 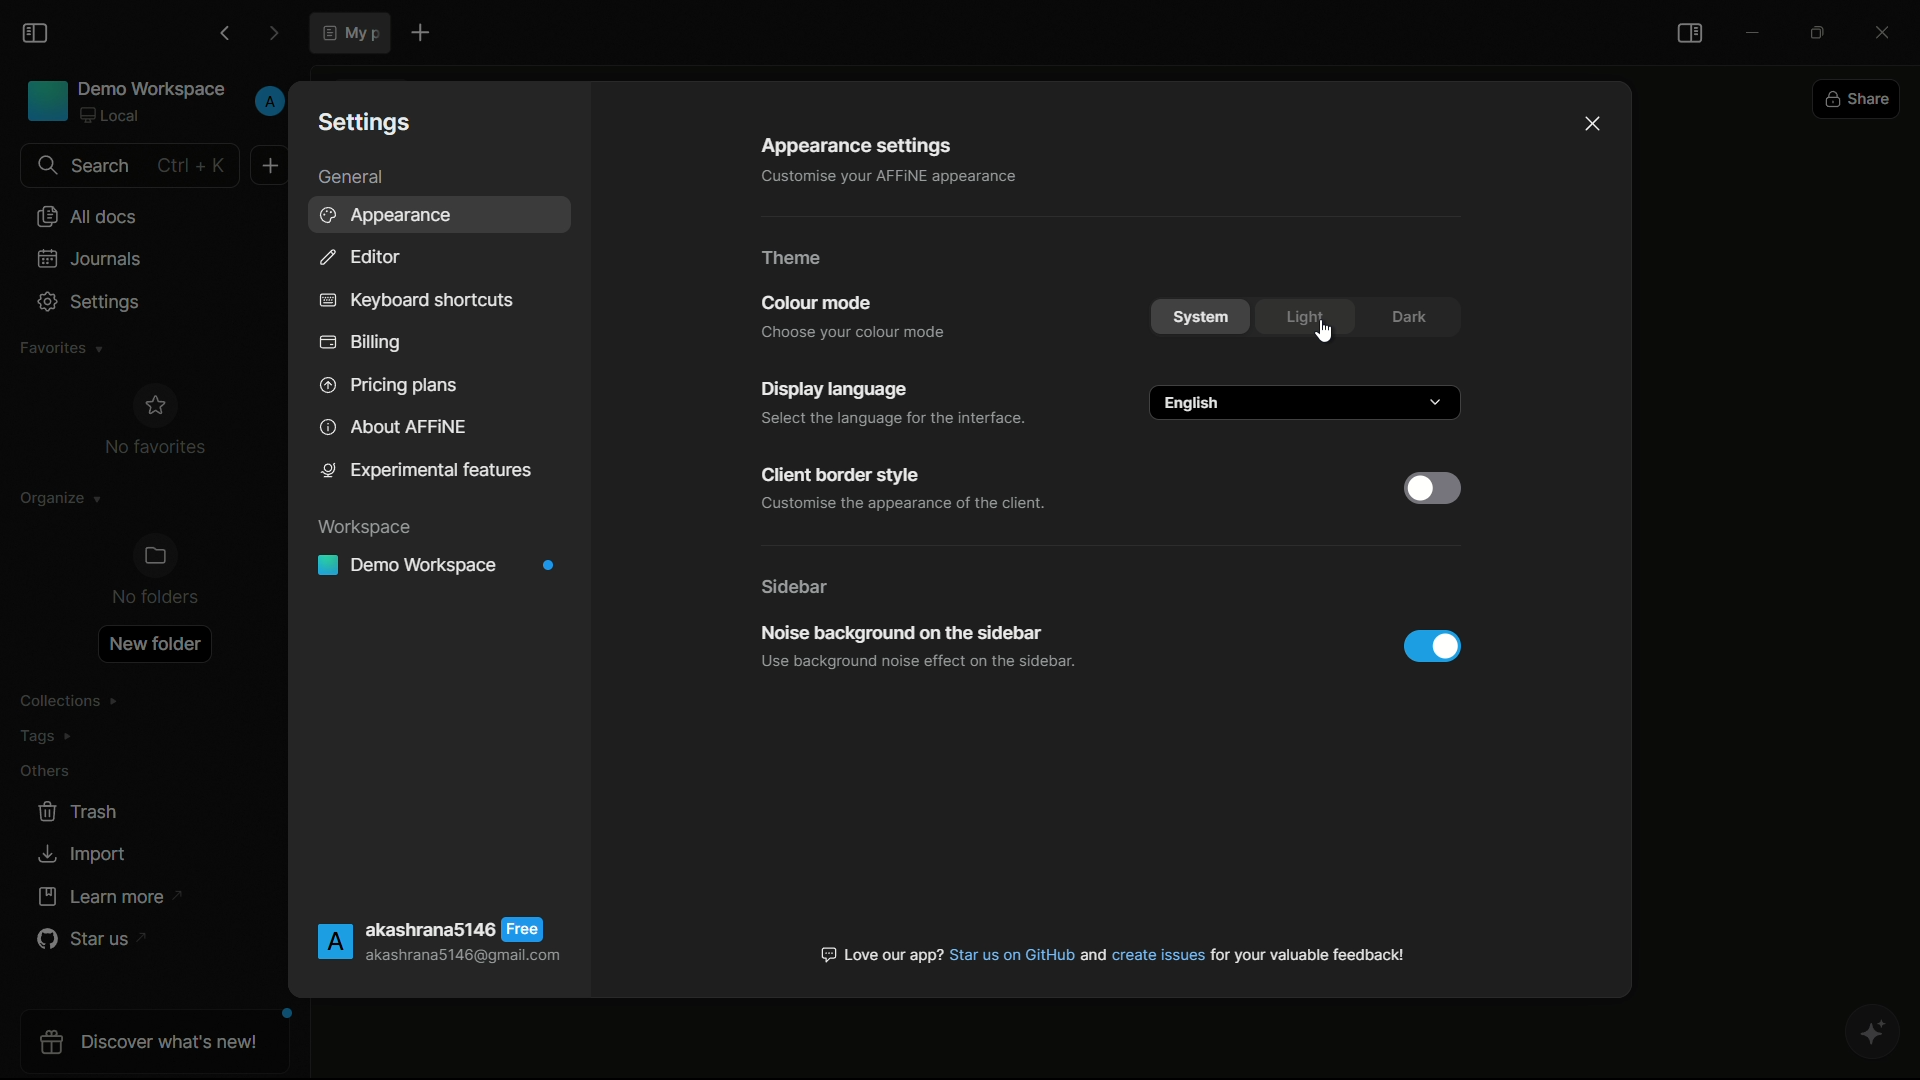 I want to click on search bar, so click(x=127, y=166).